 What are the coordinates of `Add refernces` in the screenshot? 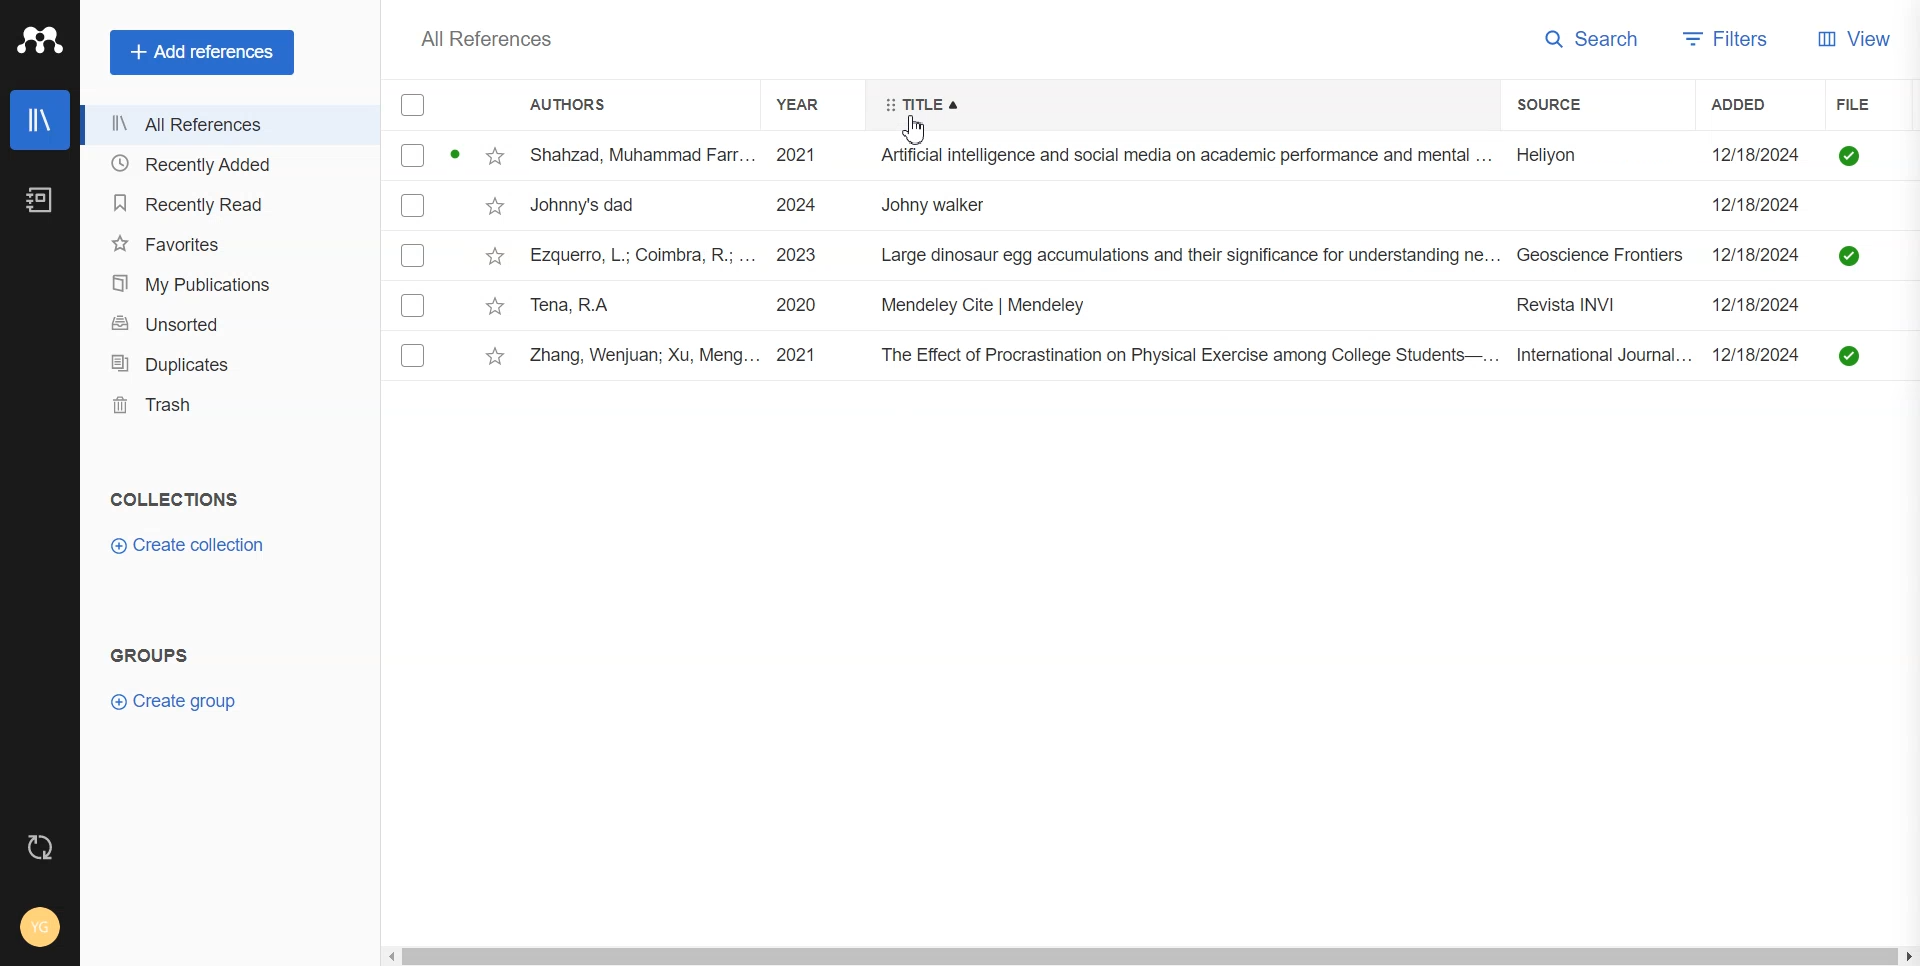 It's located at (202, 53).